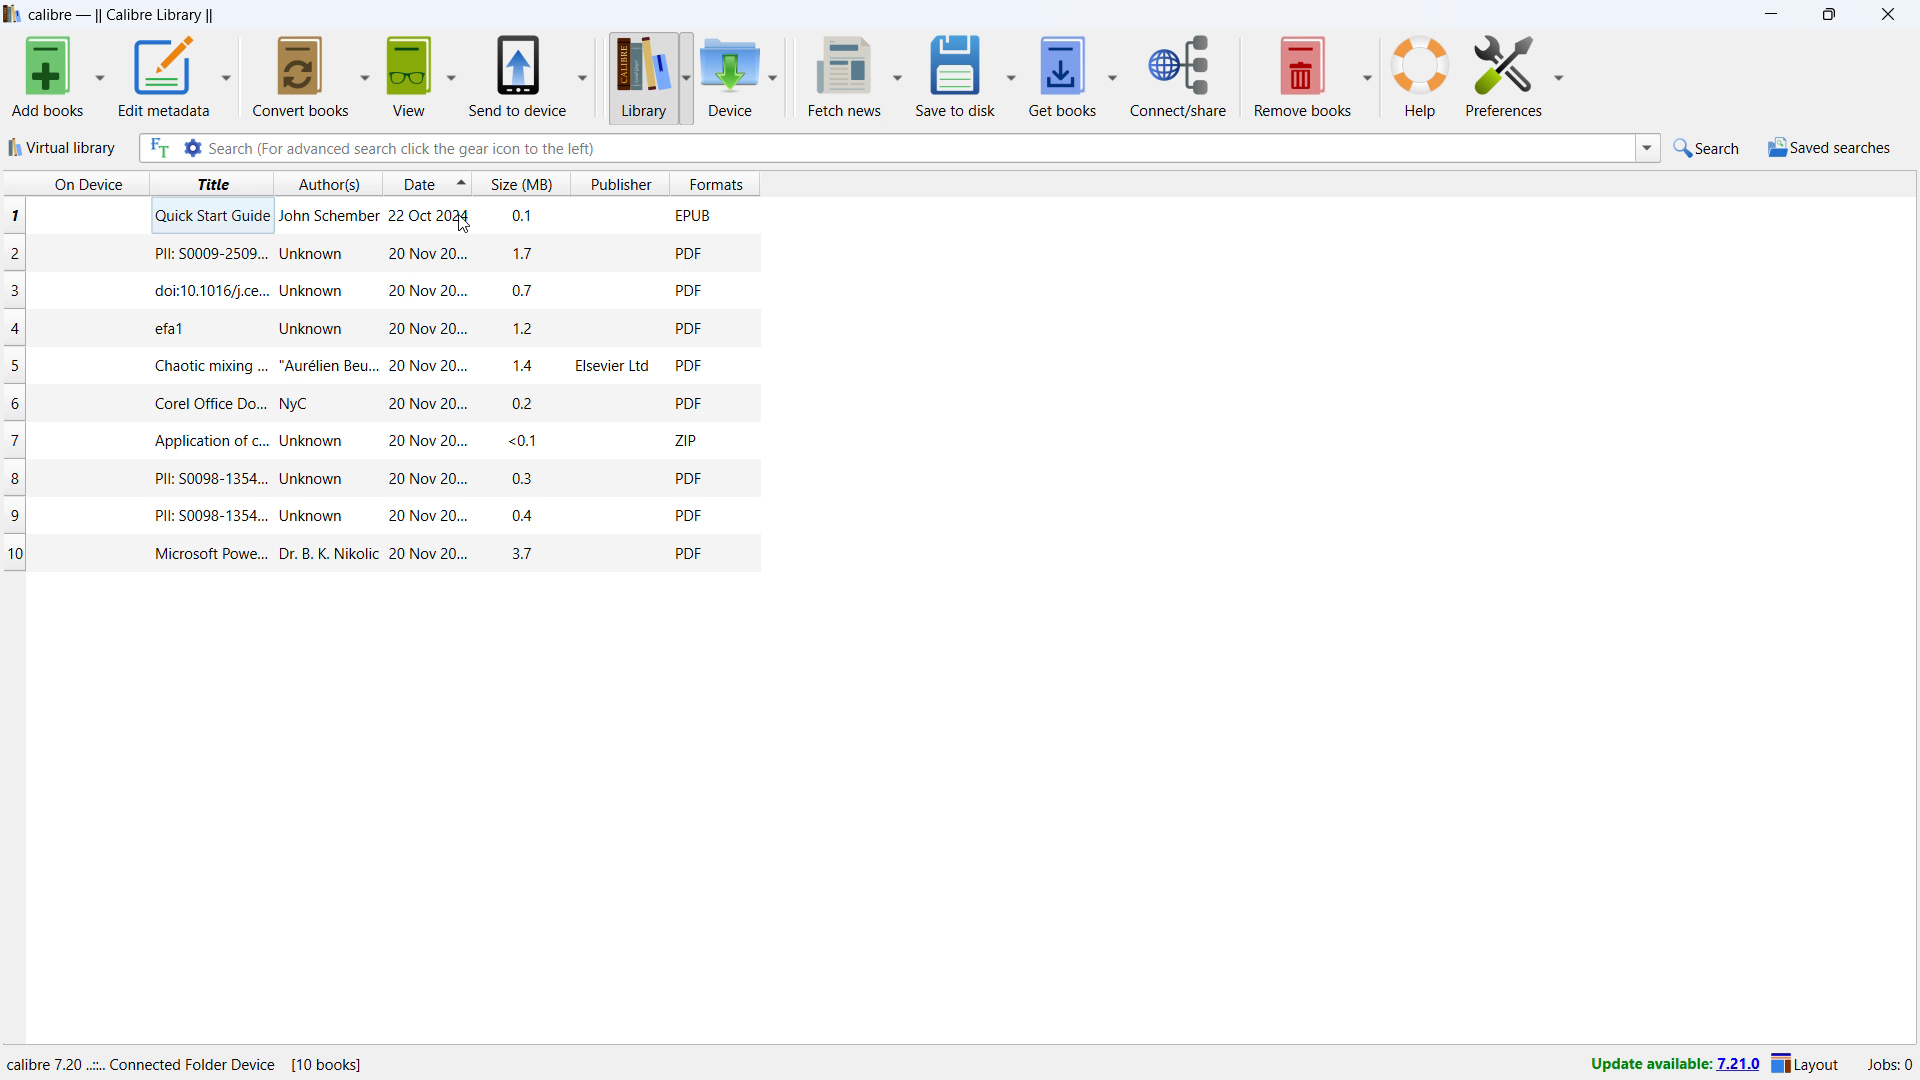 This screenshot has width=1920, height=1080. Describe the element at coordinates (1303, 76) in the screenshot. I see `remove books` at that location.